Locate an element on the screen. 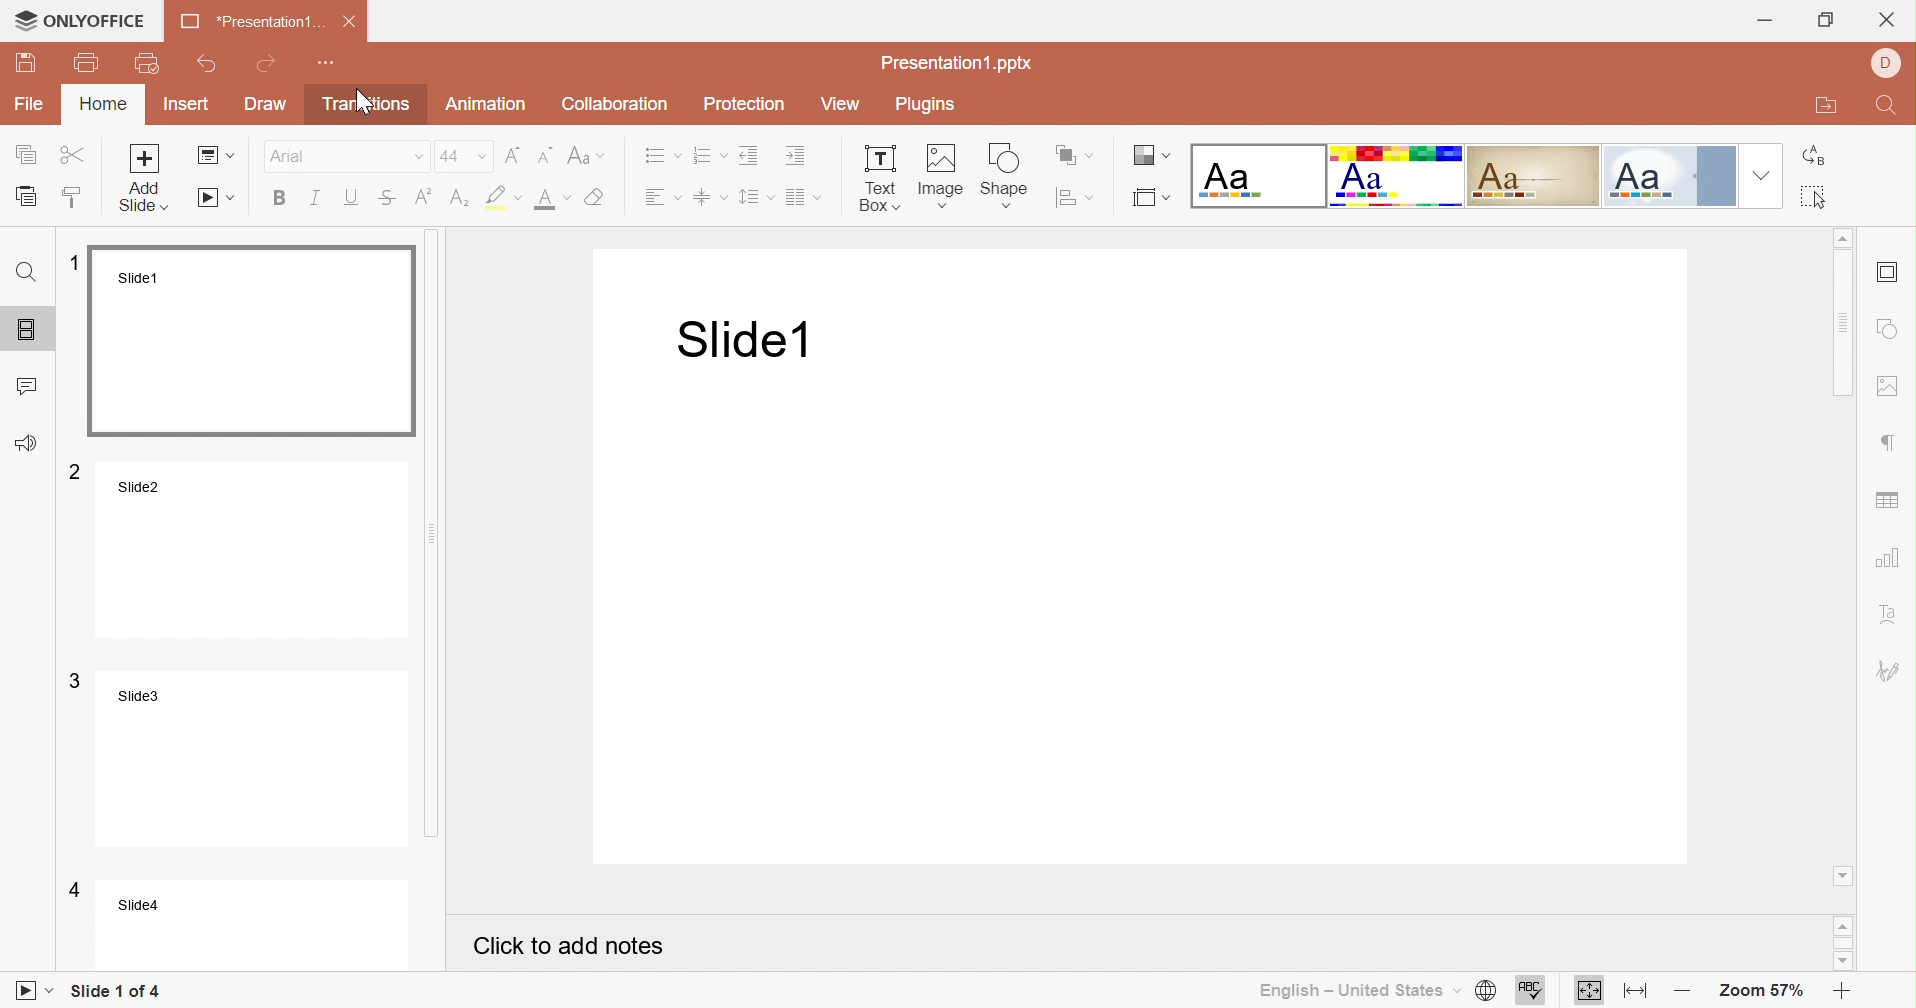  Blank is located at coordinates (1255, 176).